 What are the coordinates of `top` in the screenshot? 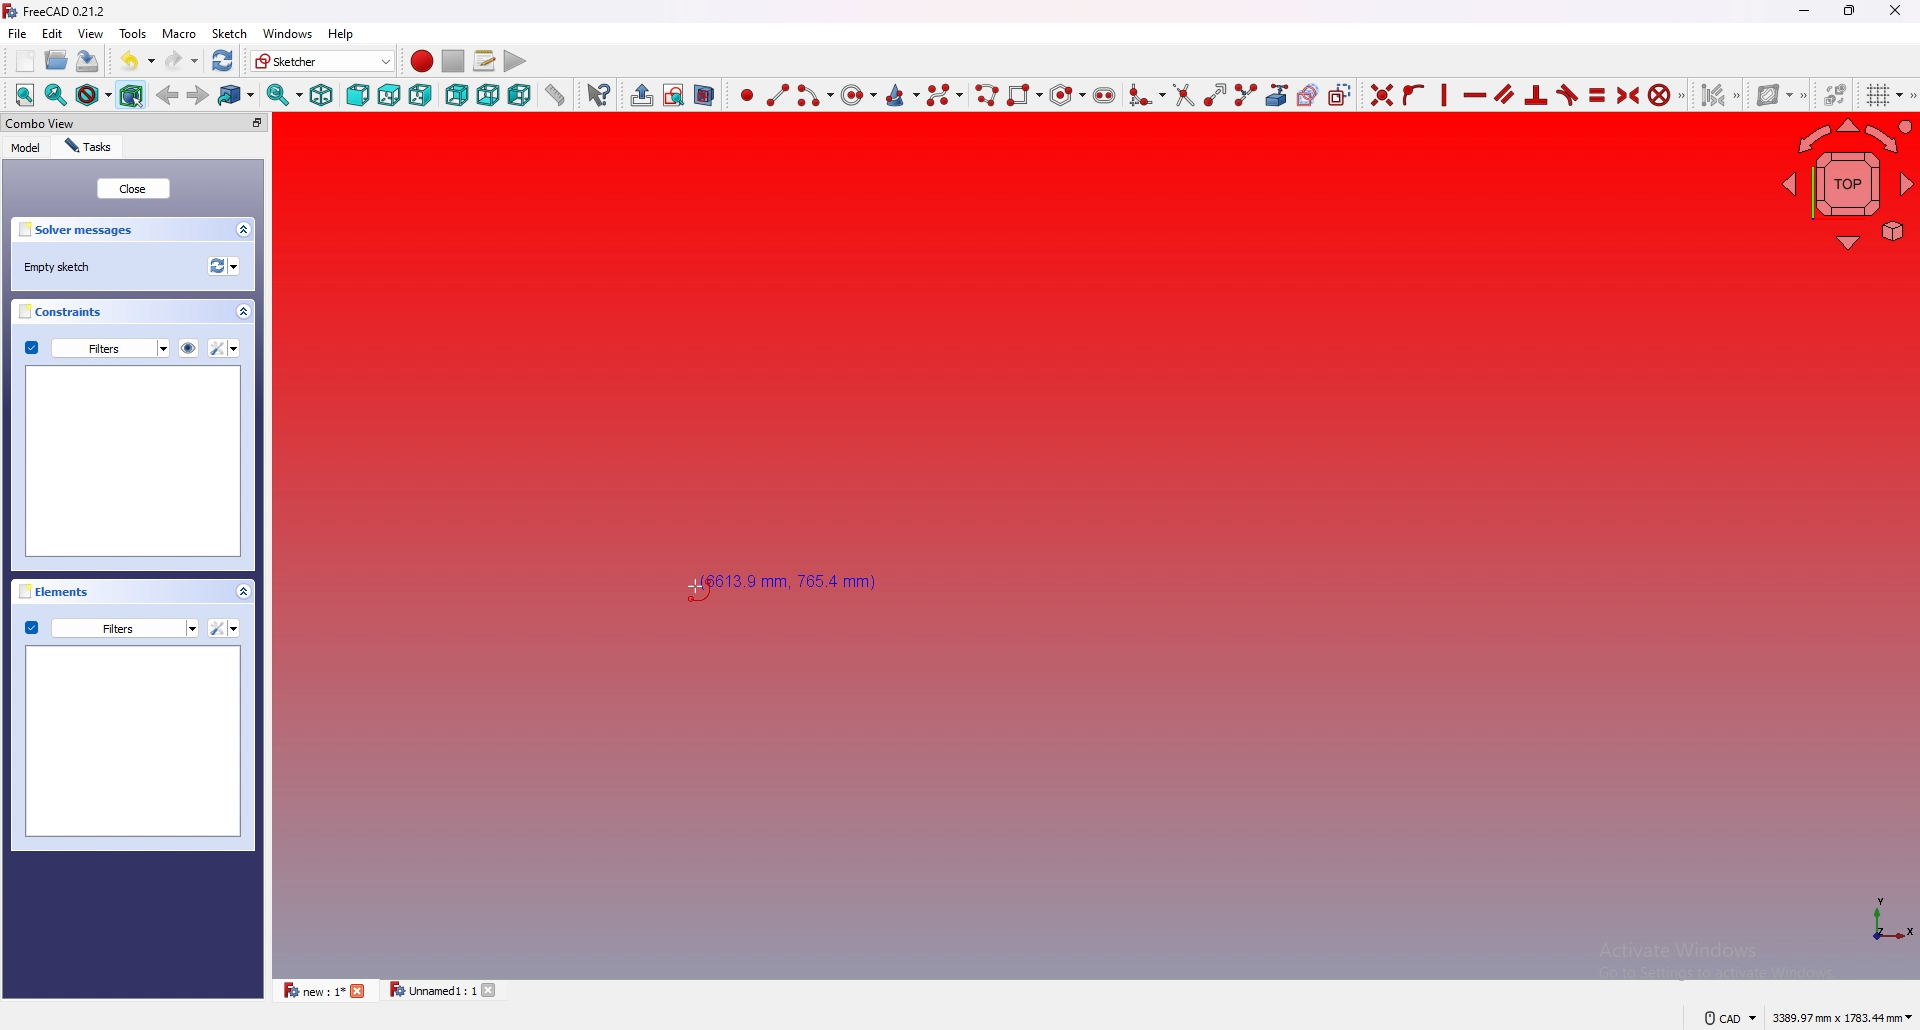 It's located at (388, 95).